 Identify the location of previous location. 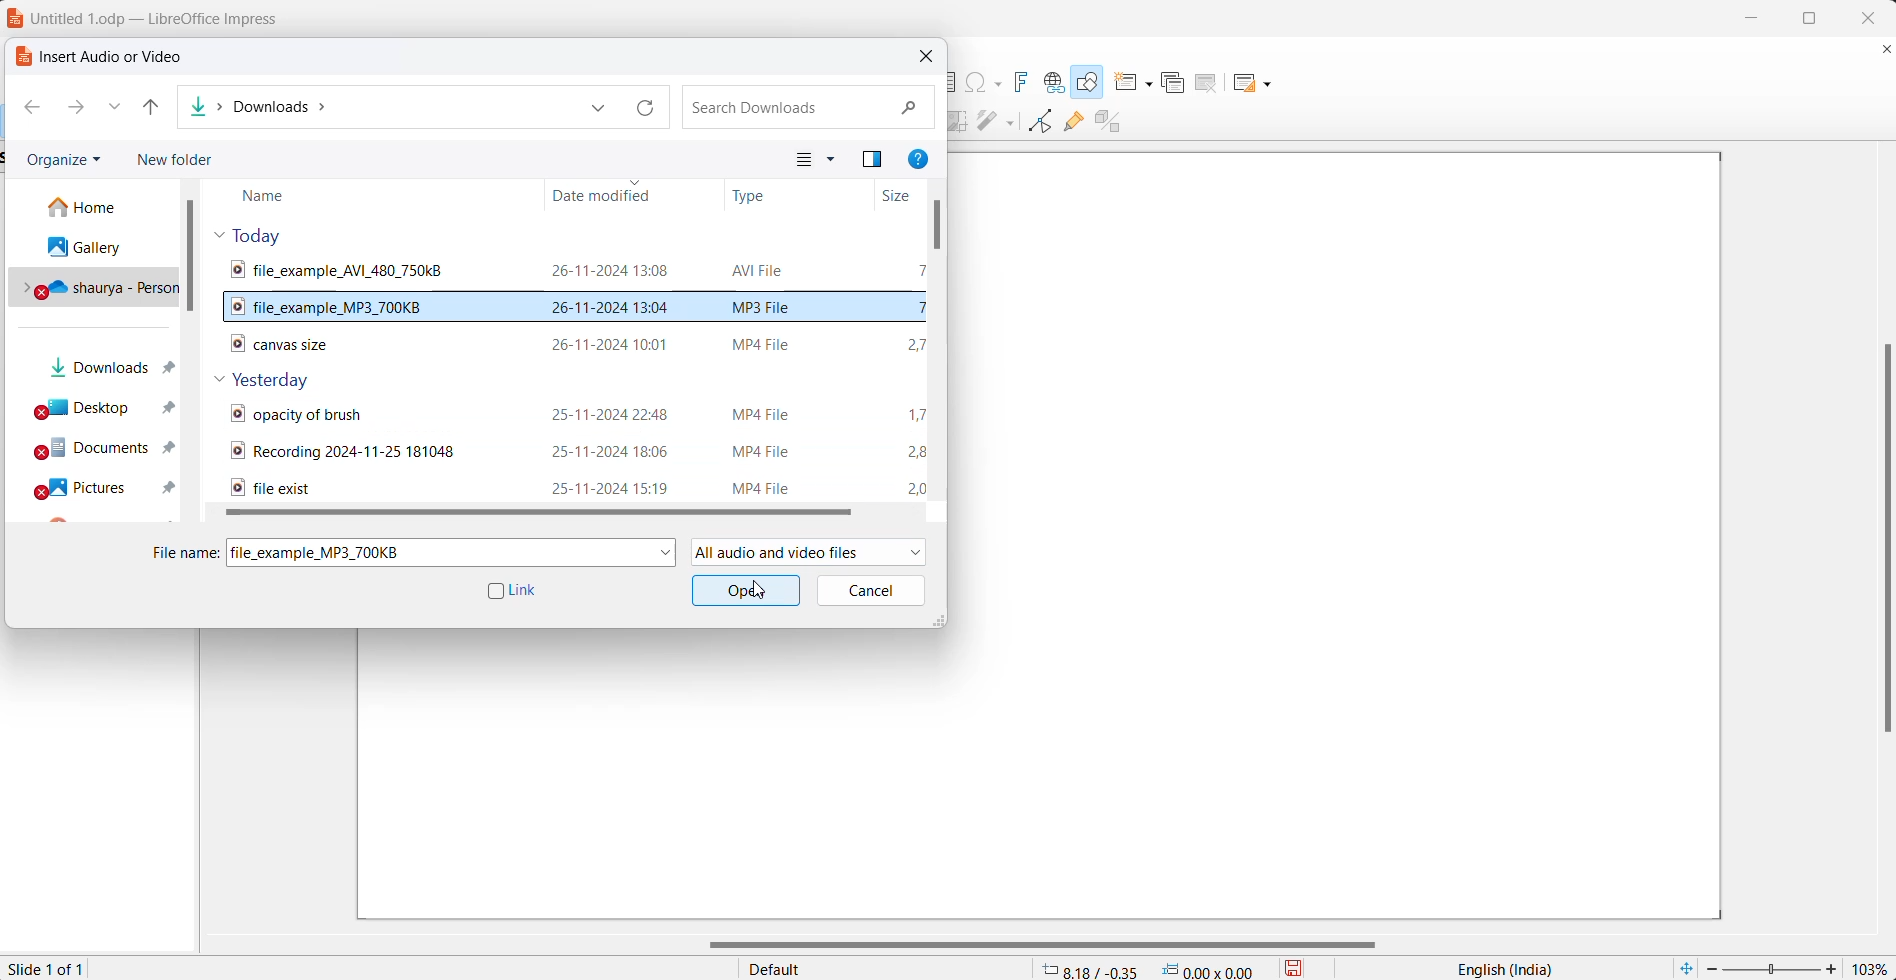
(599, 109).